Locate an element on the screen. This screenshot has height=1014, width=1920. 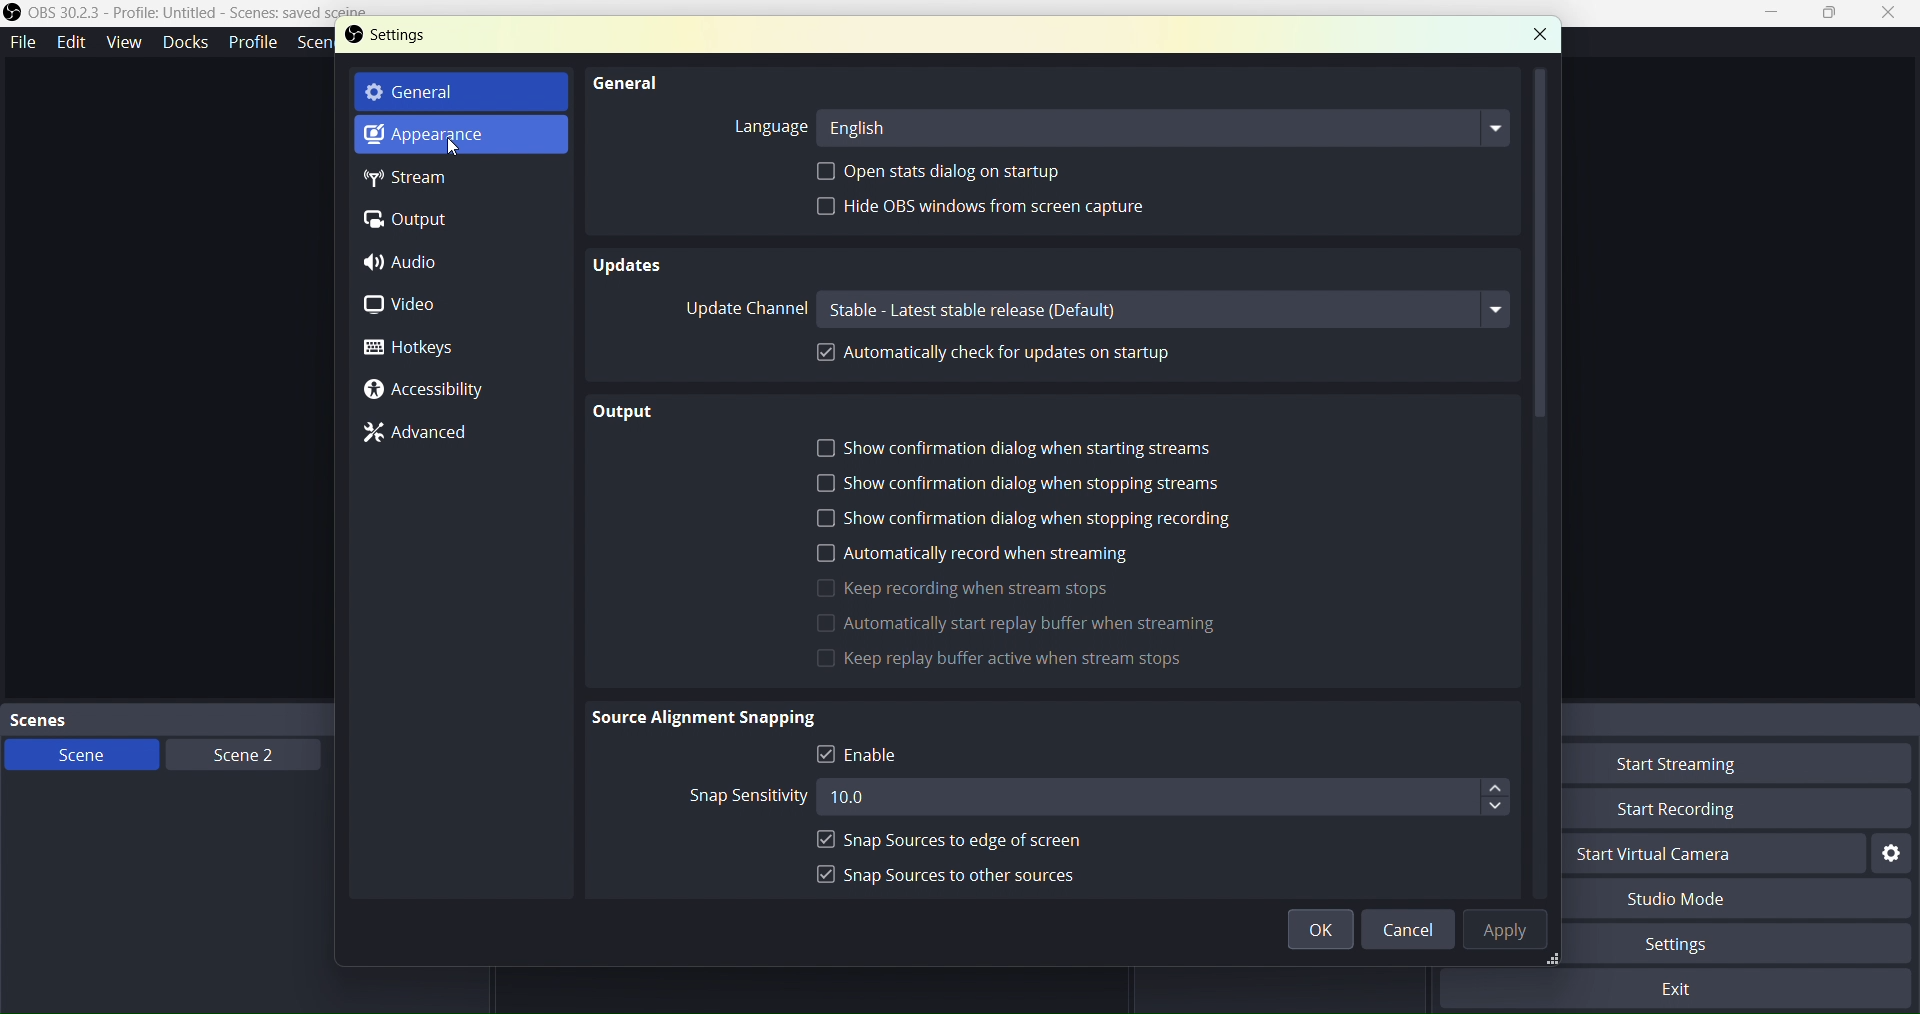
View is located at coordinates (121, 41).